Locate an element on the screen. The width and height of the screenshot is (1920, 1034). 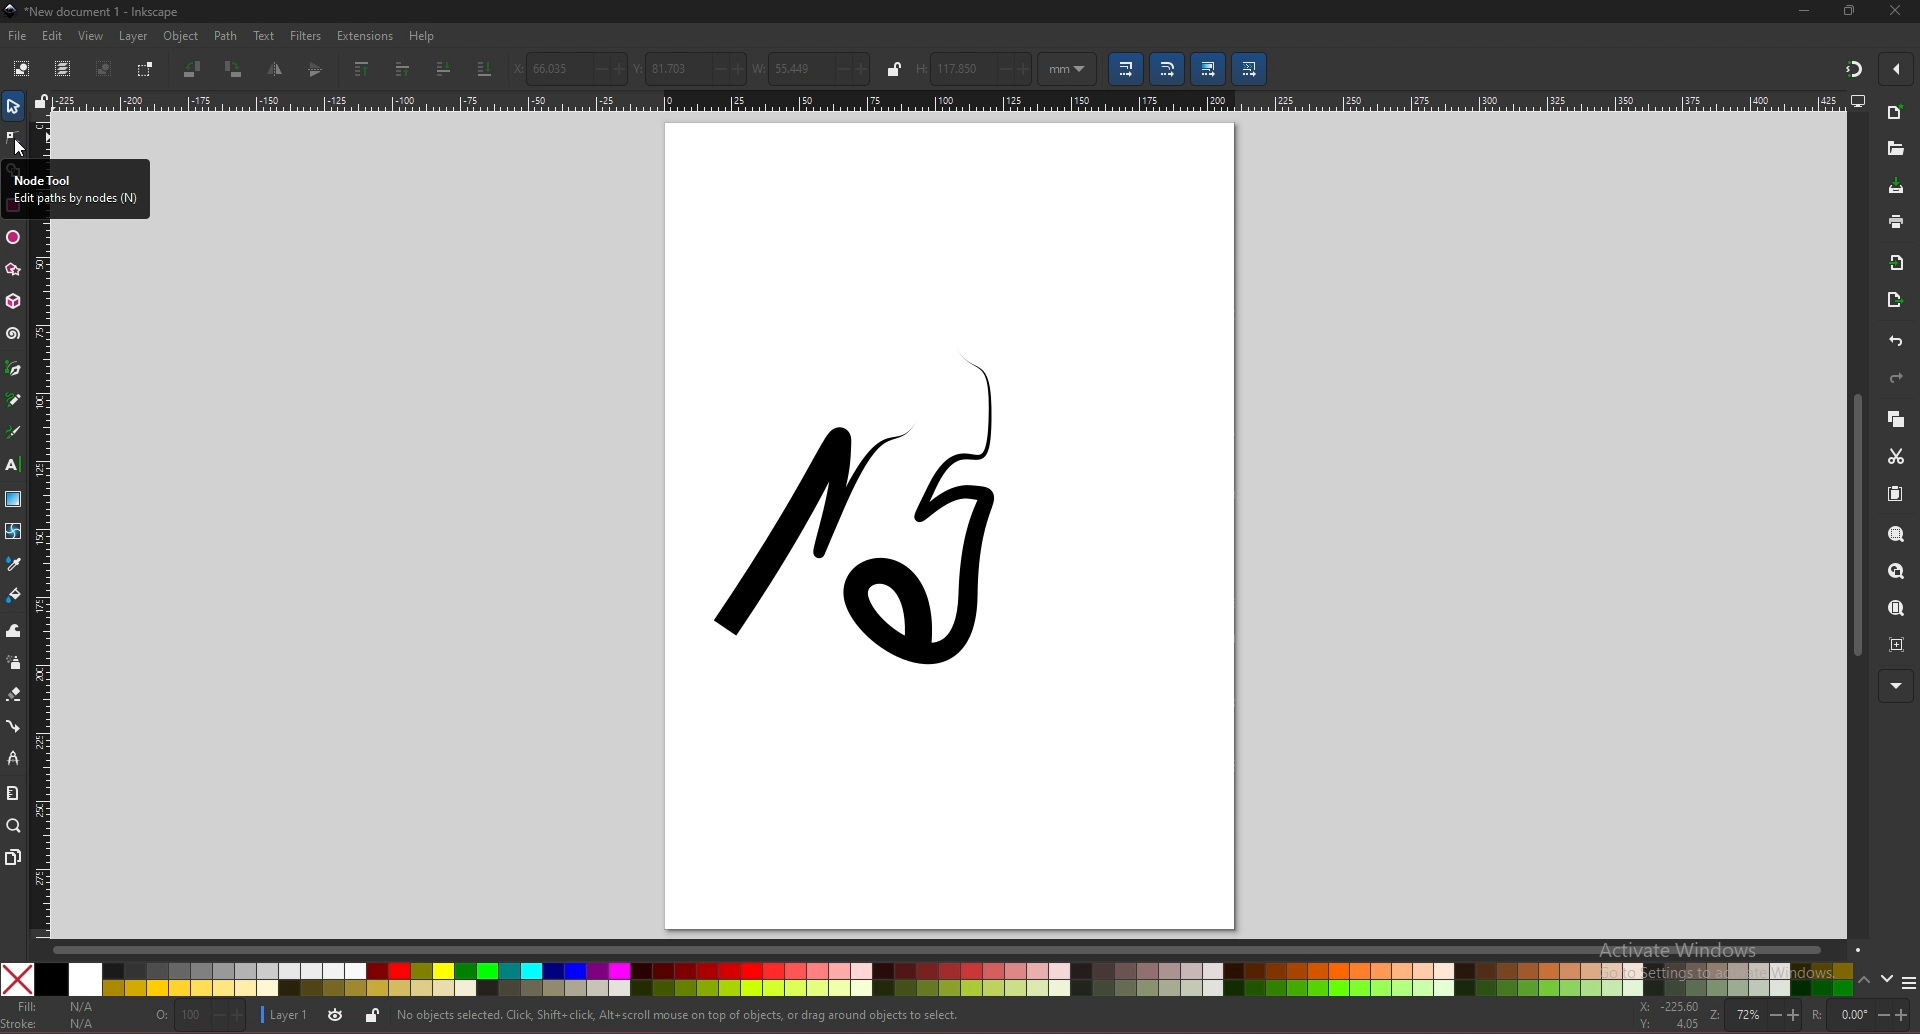
scroll bar is located at coordinates (956, 951).